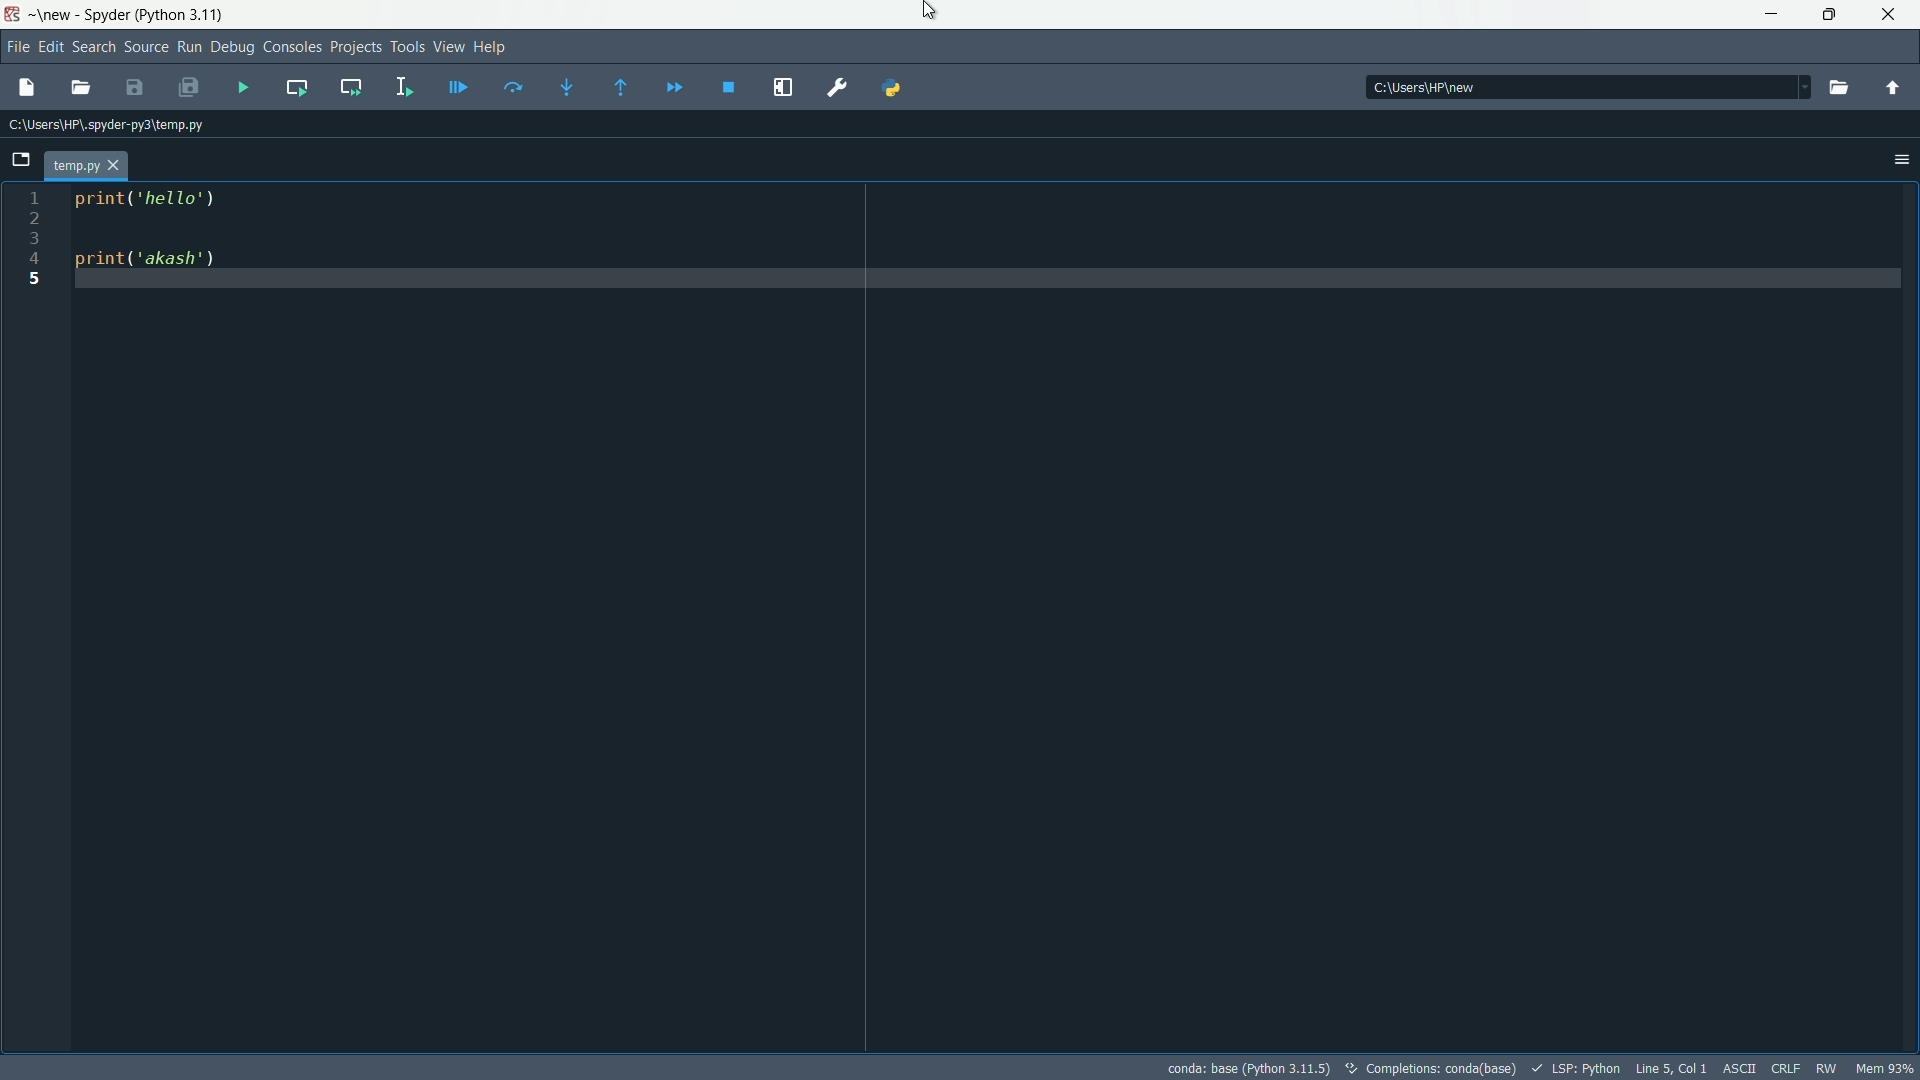 The height and width of the screenshot is (1080, 1920). What do you see at coordinates (514, 87) in the screenshot?
I see `run current line` at bounding box center [514, 87].